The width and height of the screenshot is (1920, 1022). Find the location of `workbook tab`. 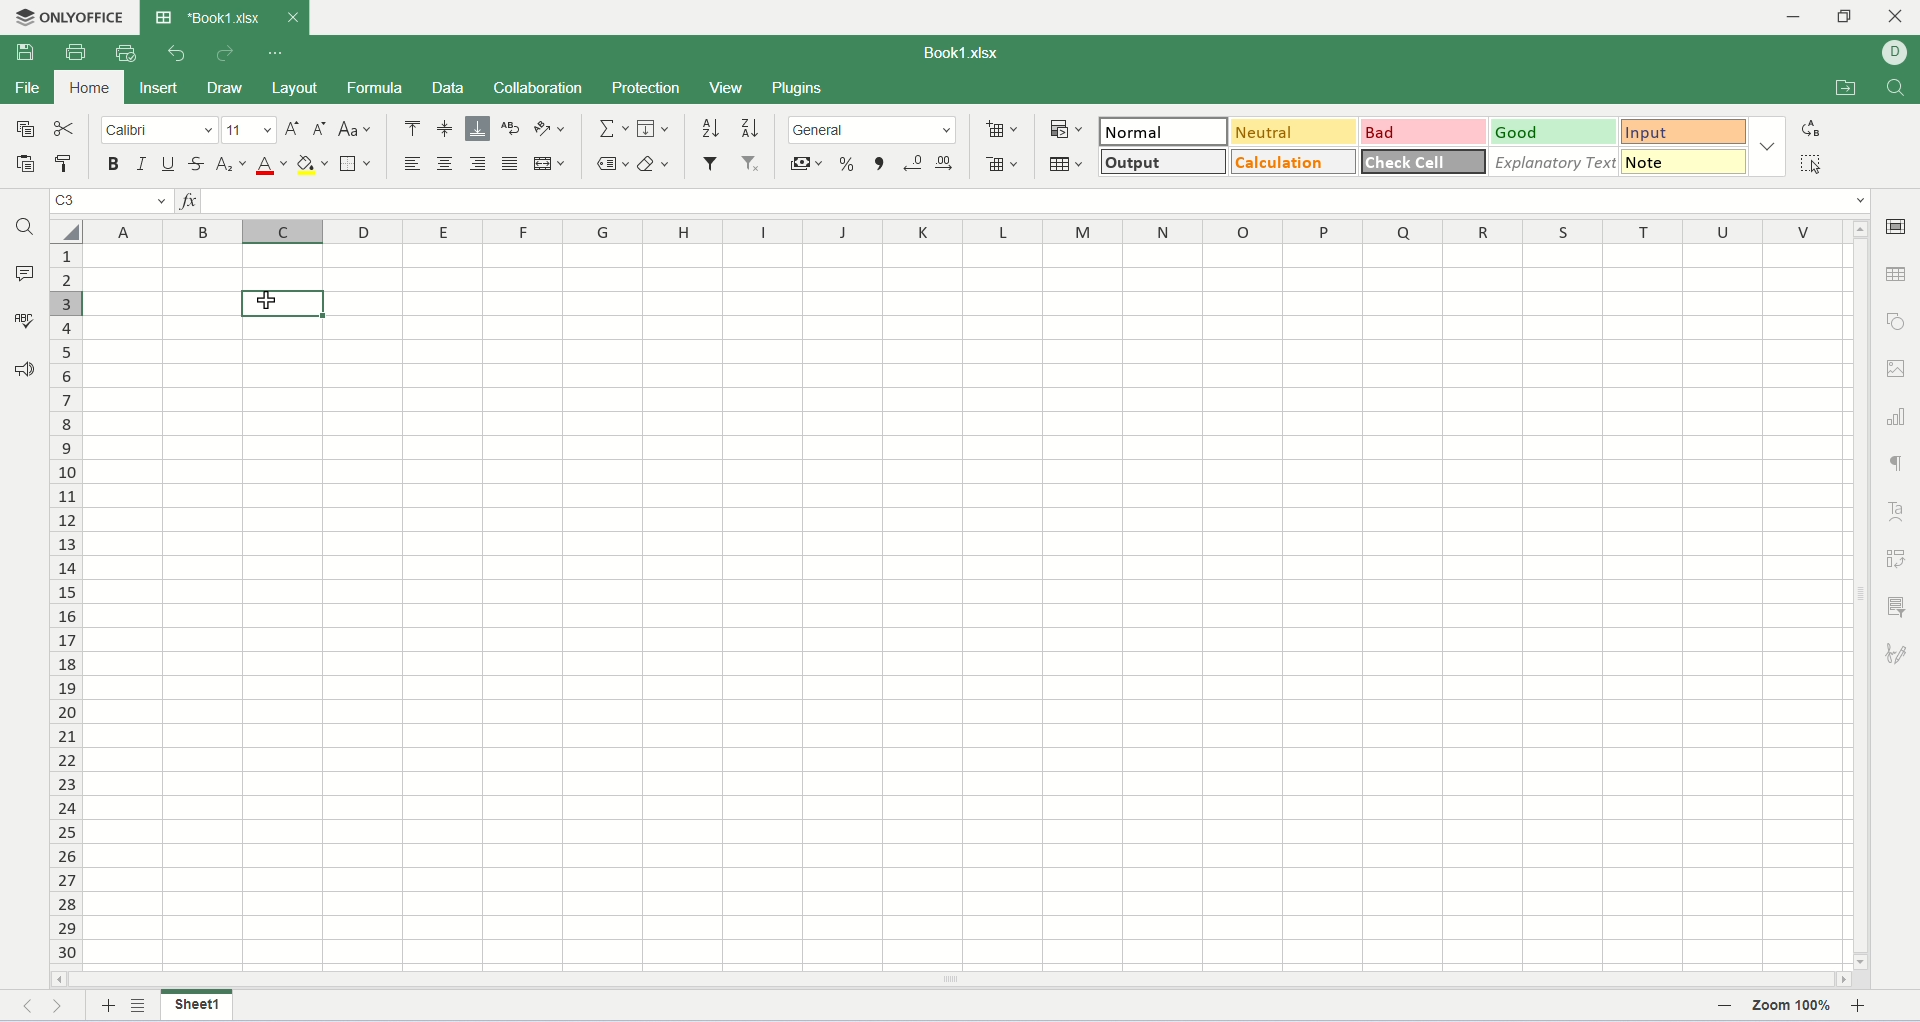

workbook tab is located at coordinates (211, 17).